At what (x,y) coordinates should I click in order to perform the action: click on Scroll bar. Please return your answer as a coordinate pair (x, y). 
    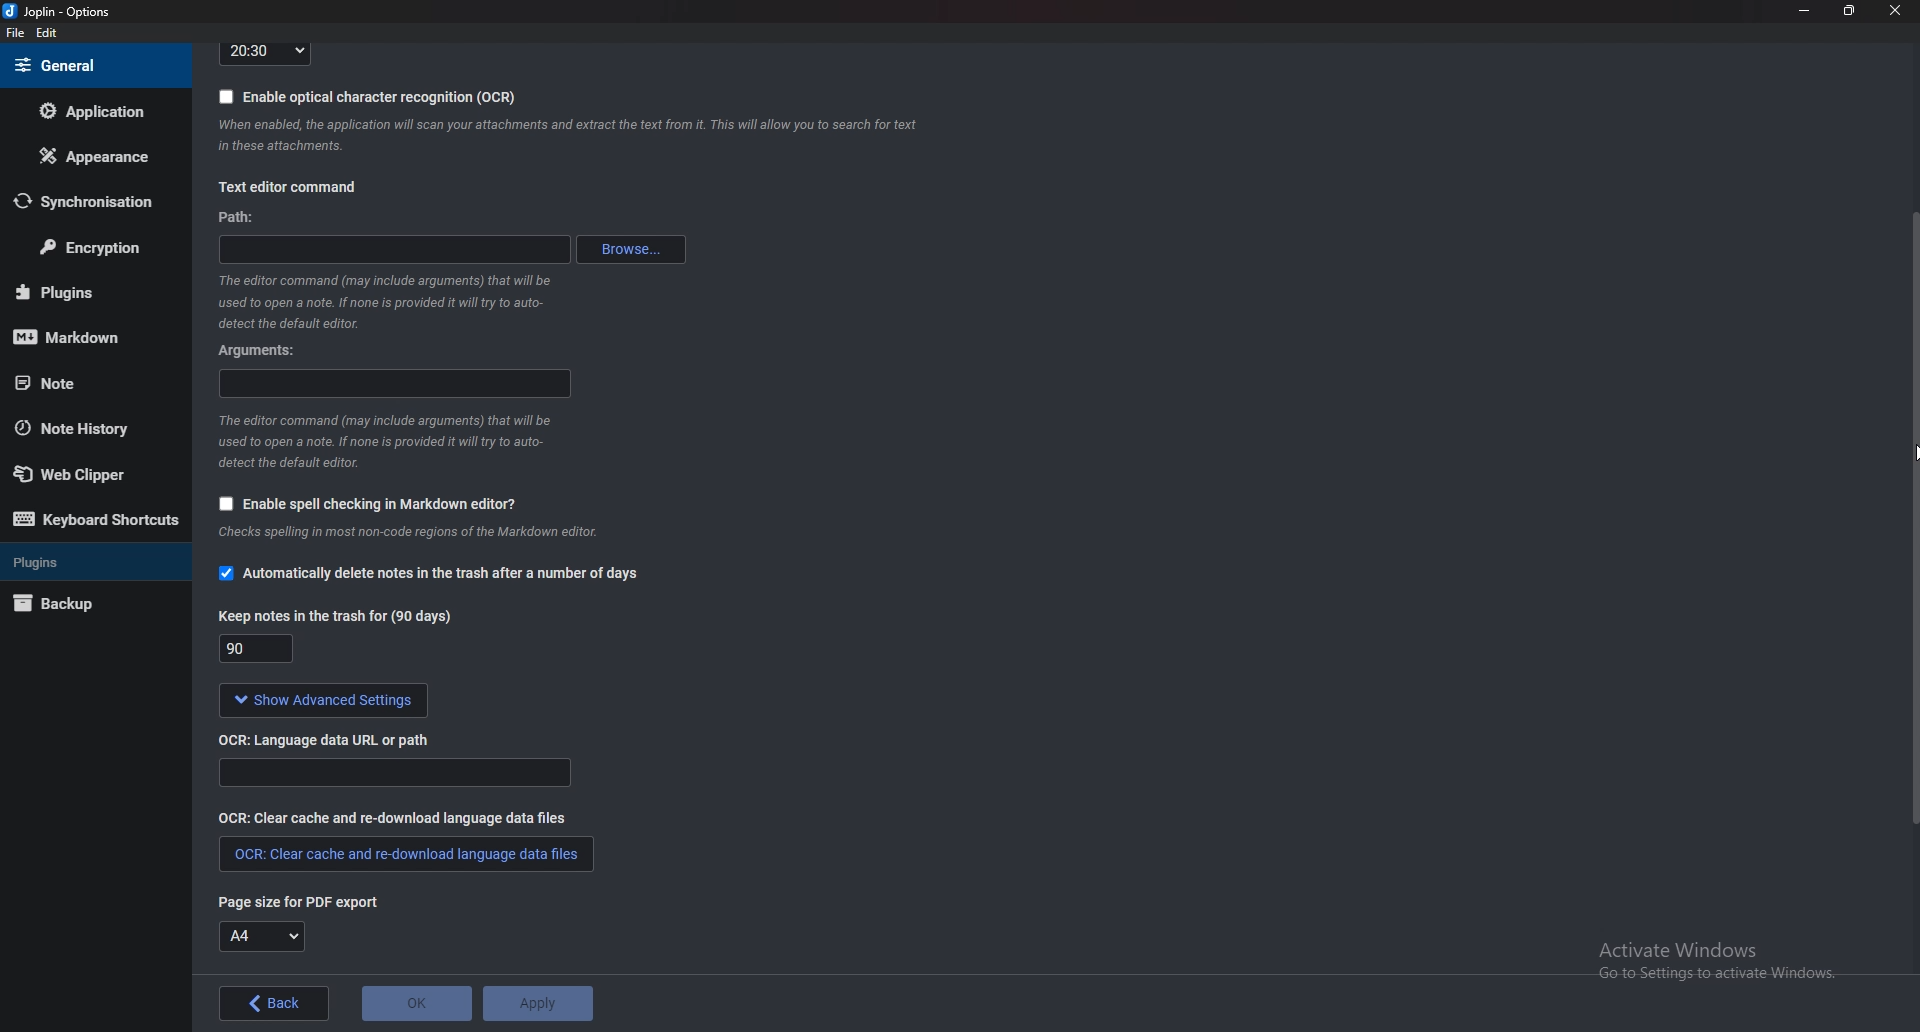
    Looking at the image, I should click on (1912, 515).